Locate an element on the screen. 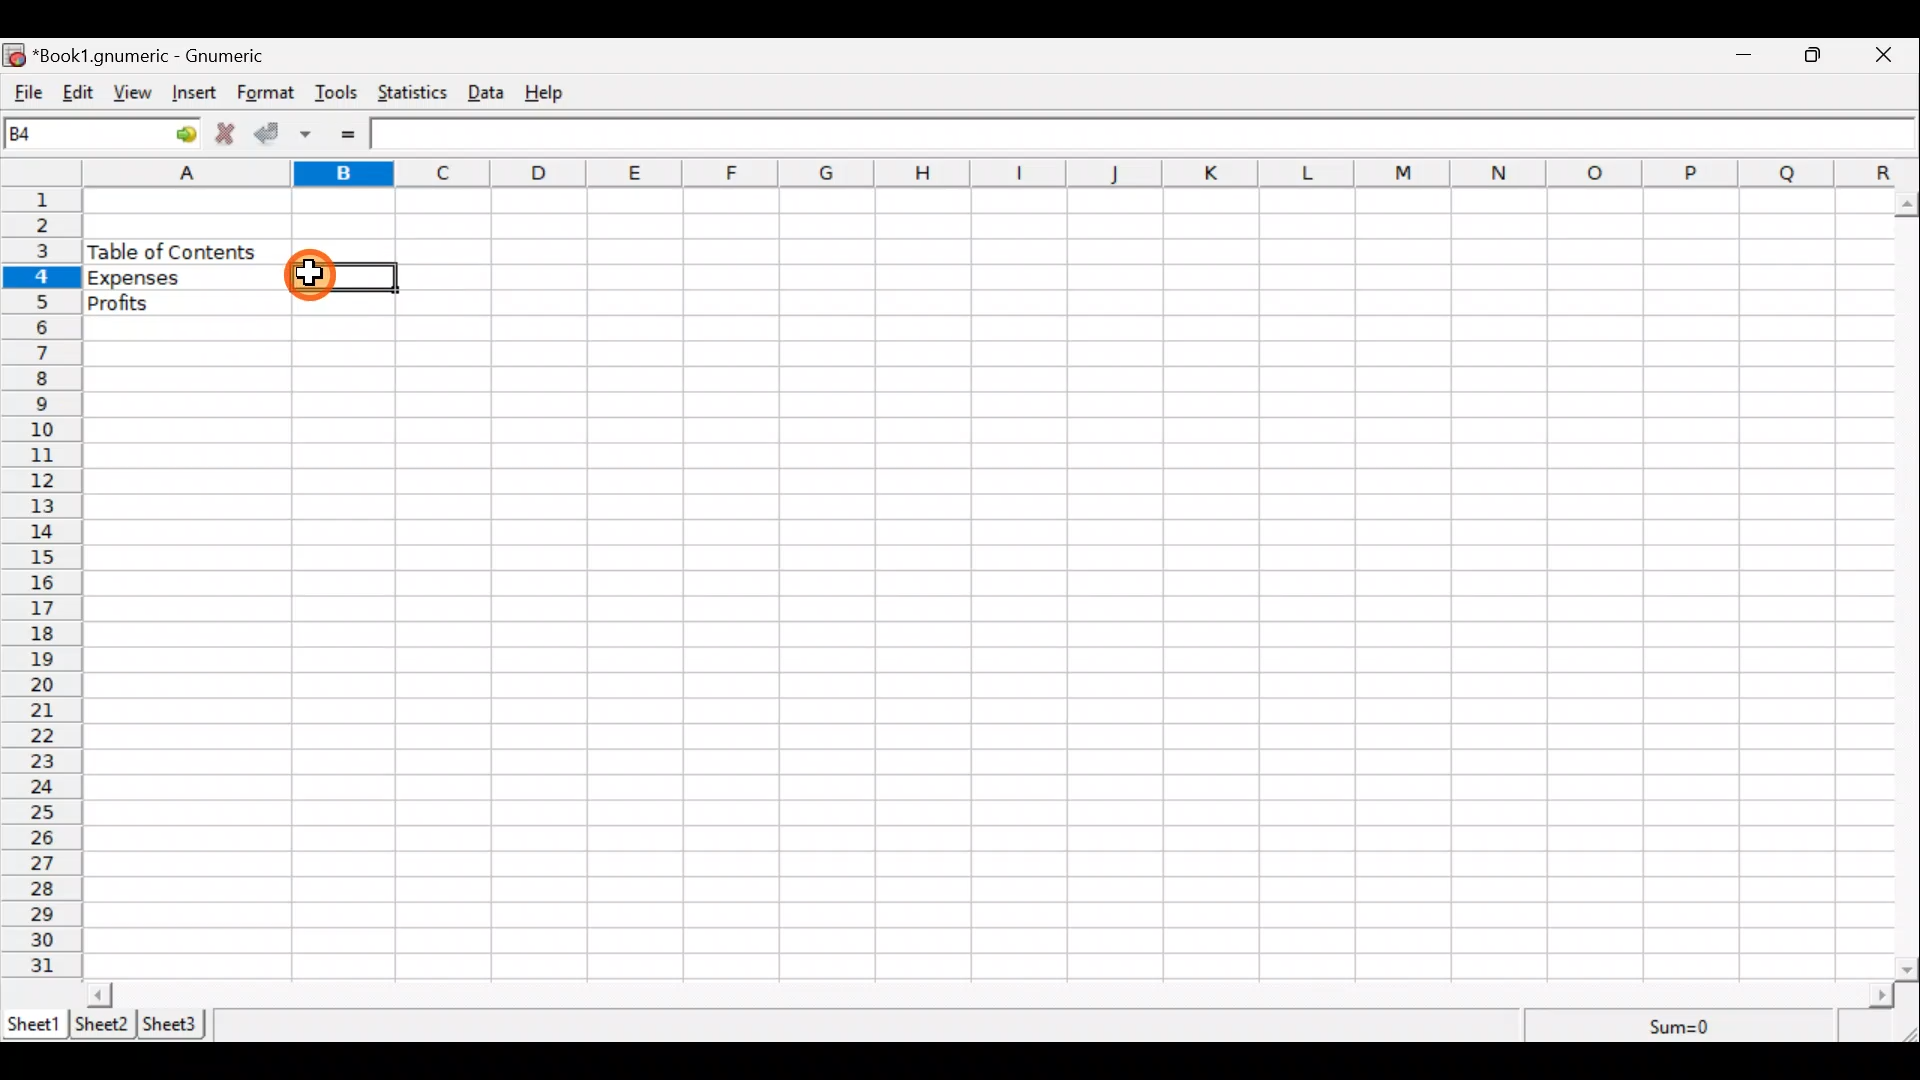  File is located at coordinates (25, 93).